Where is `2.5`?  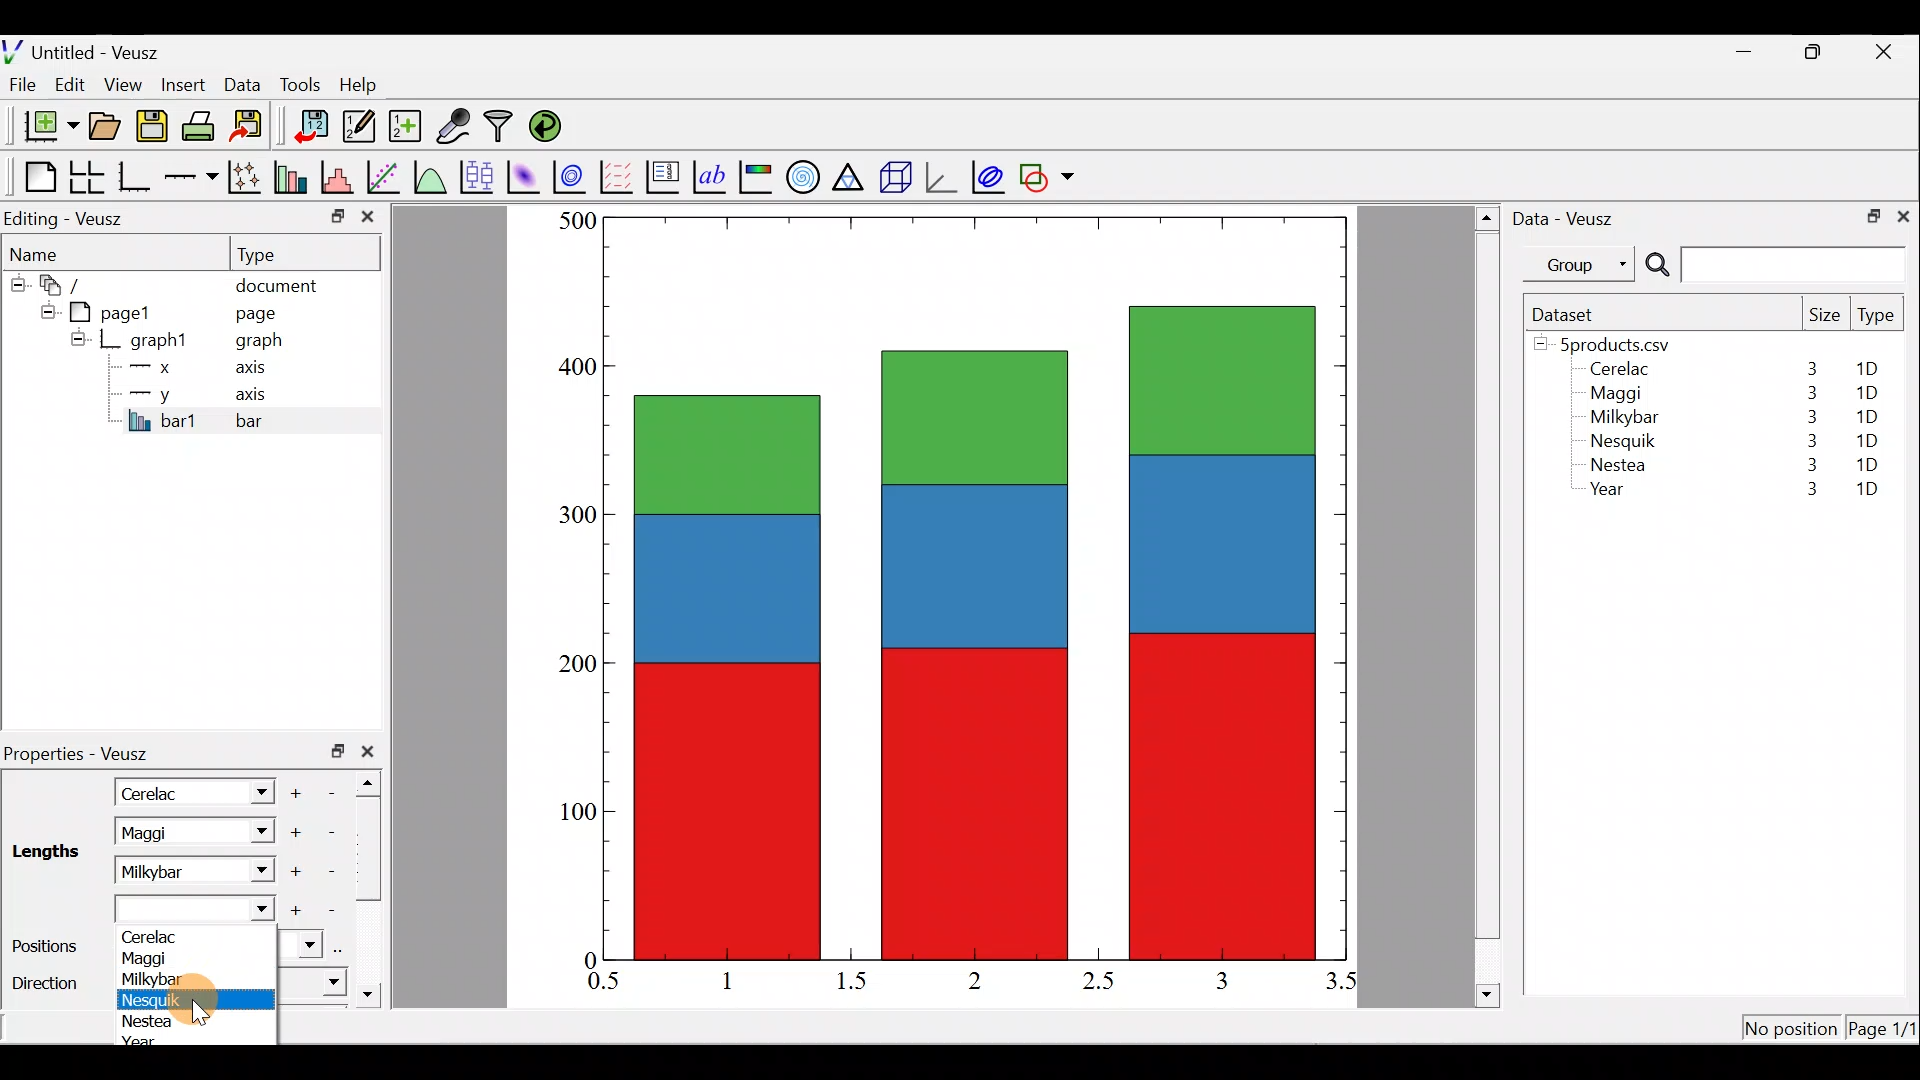 2.5 is located at coordinates (1098, 981).